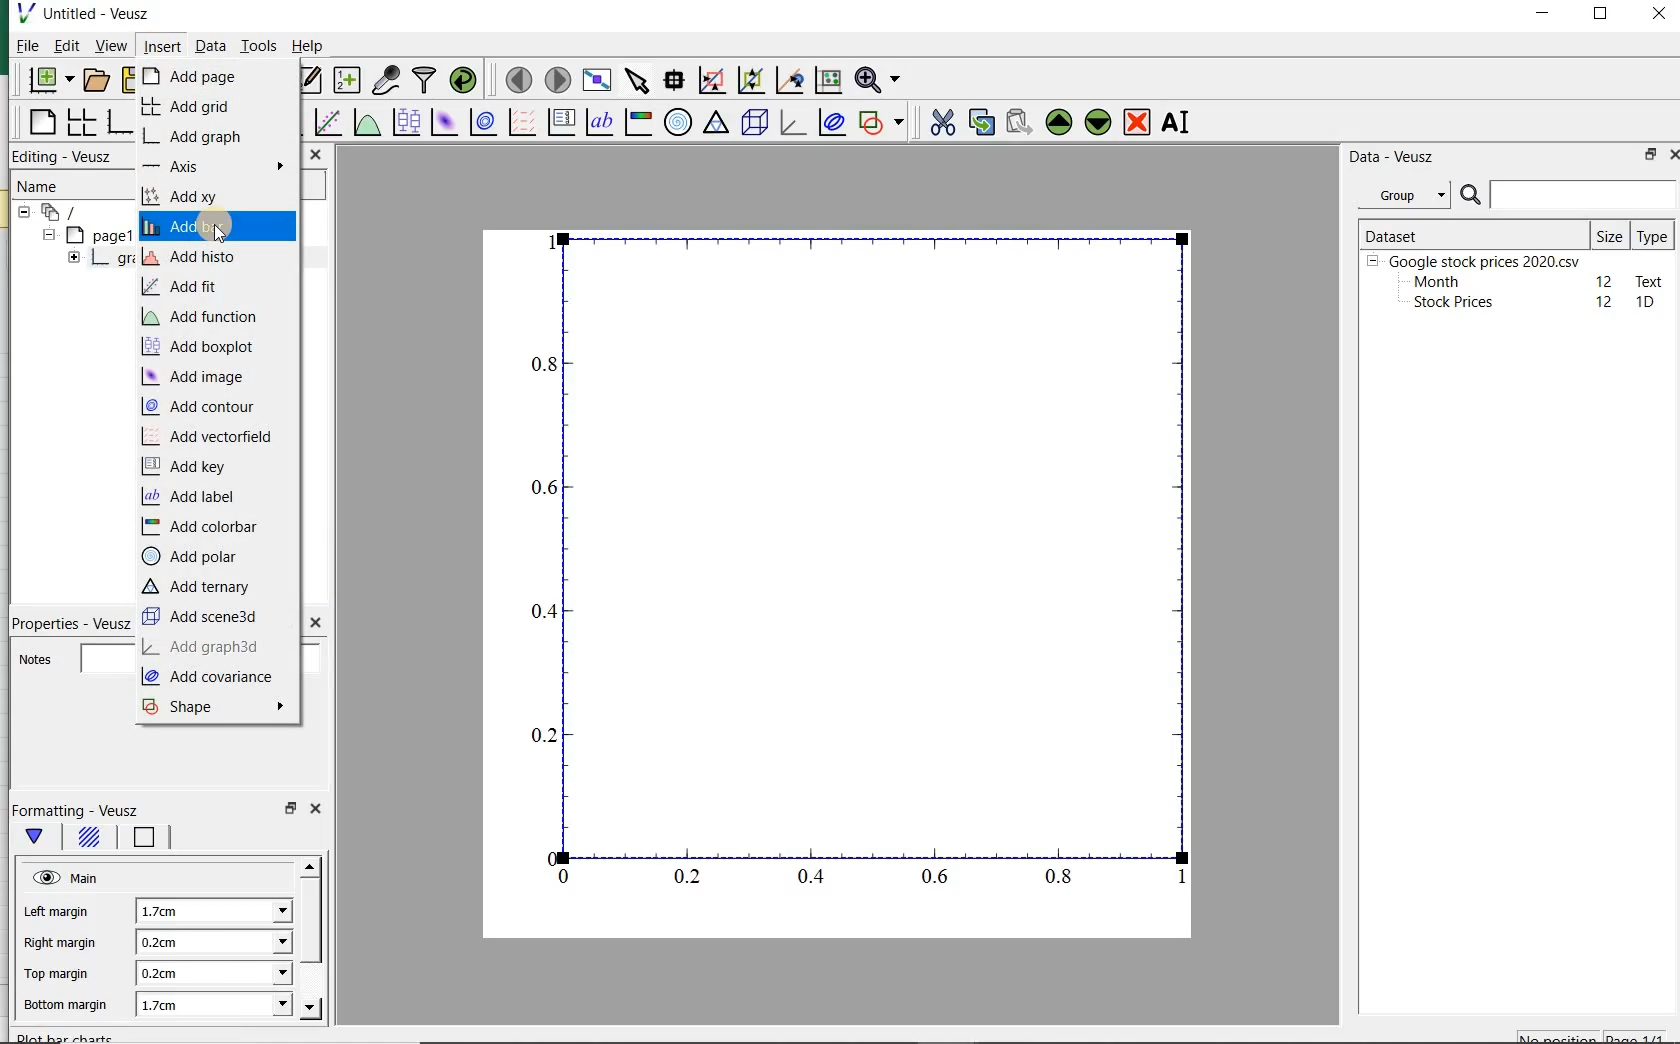 The height and width of the screenshot is (1044, 1680). I want to click on Properties - Veusz, so click(75, 622).